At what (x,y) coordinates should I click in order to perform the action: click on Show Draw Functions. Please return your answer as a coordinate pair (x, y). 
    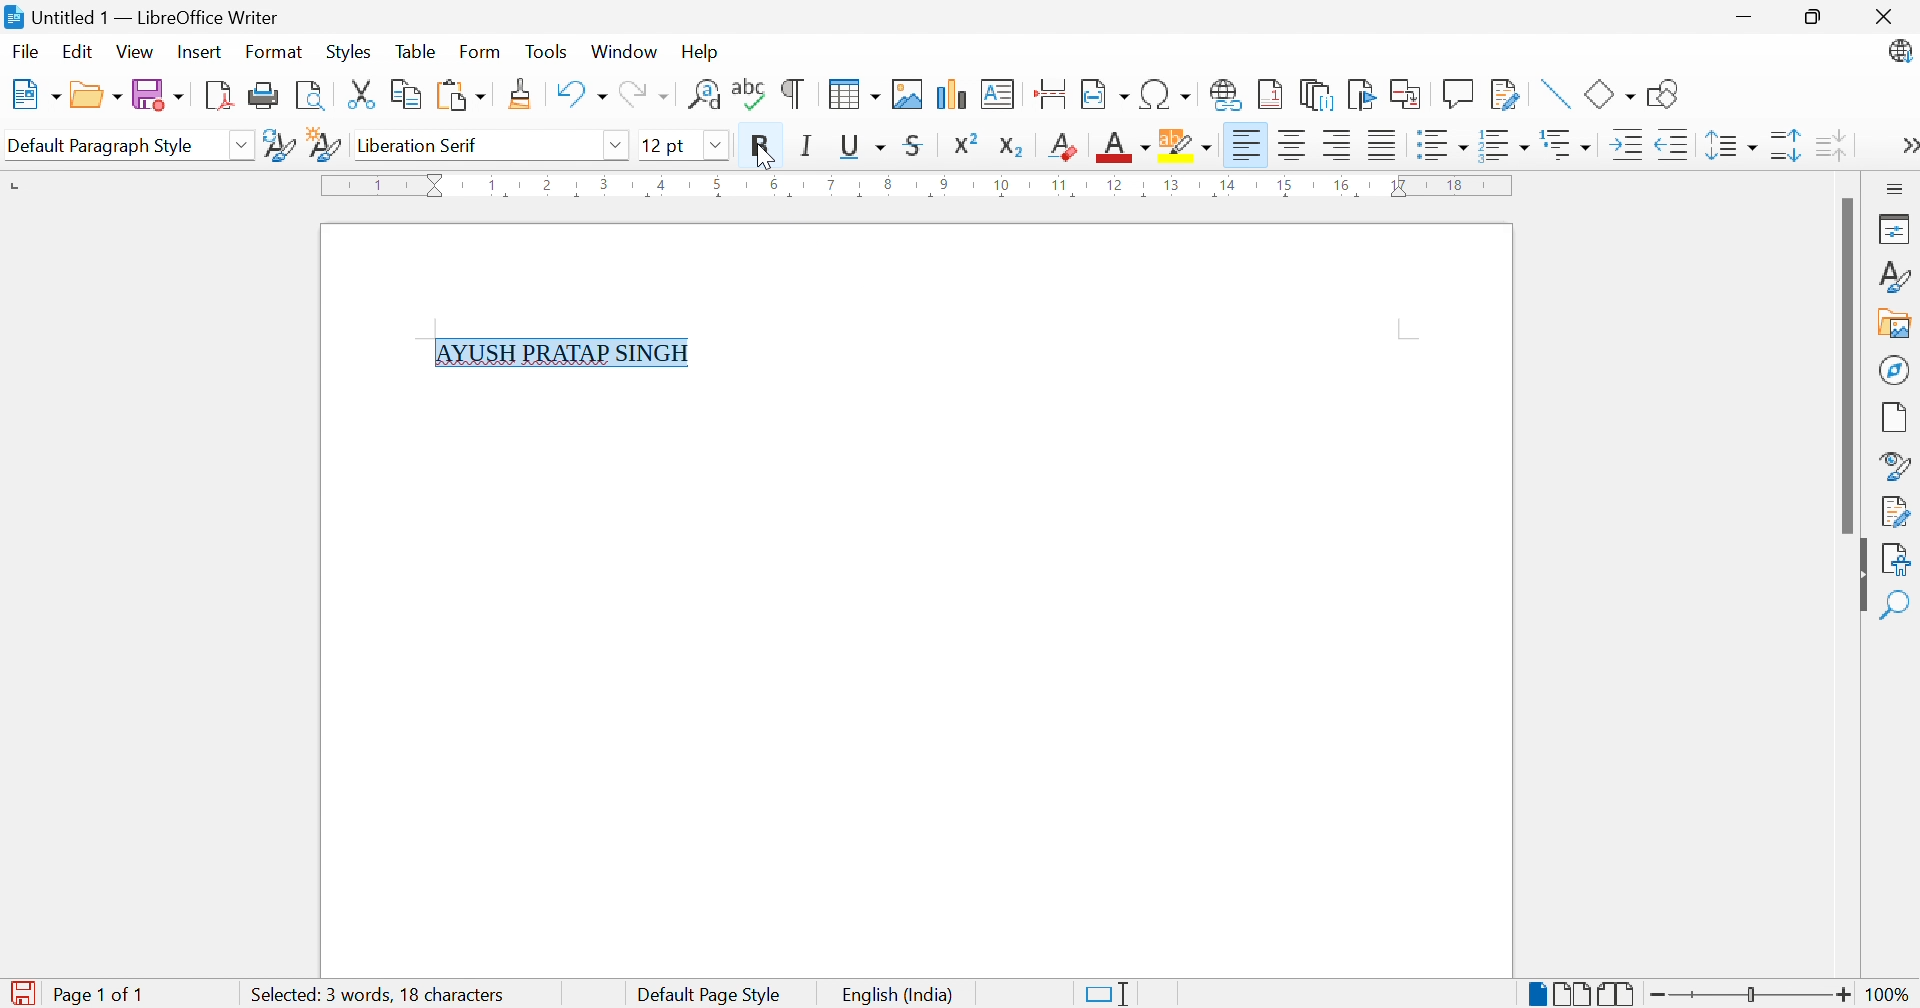
    Looking at the image, I should click on (1664, 95).